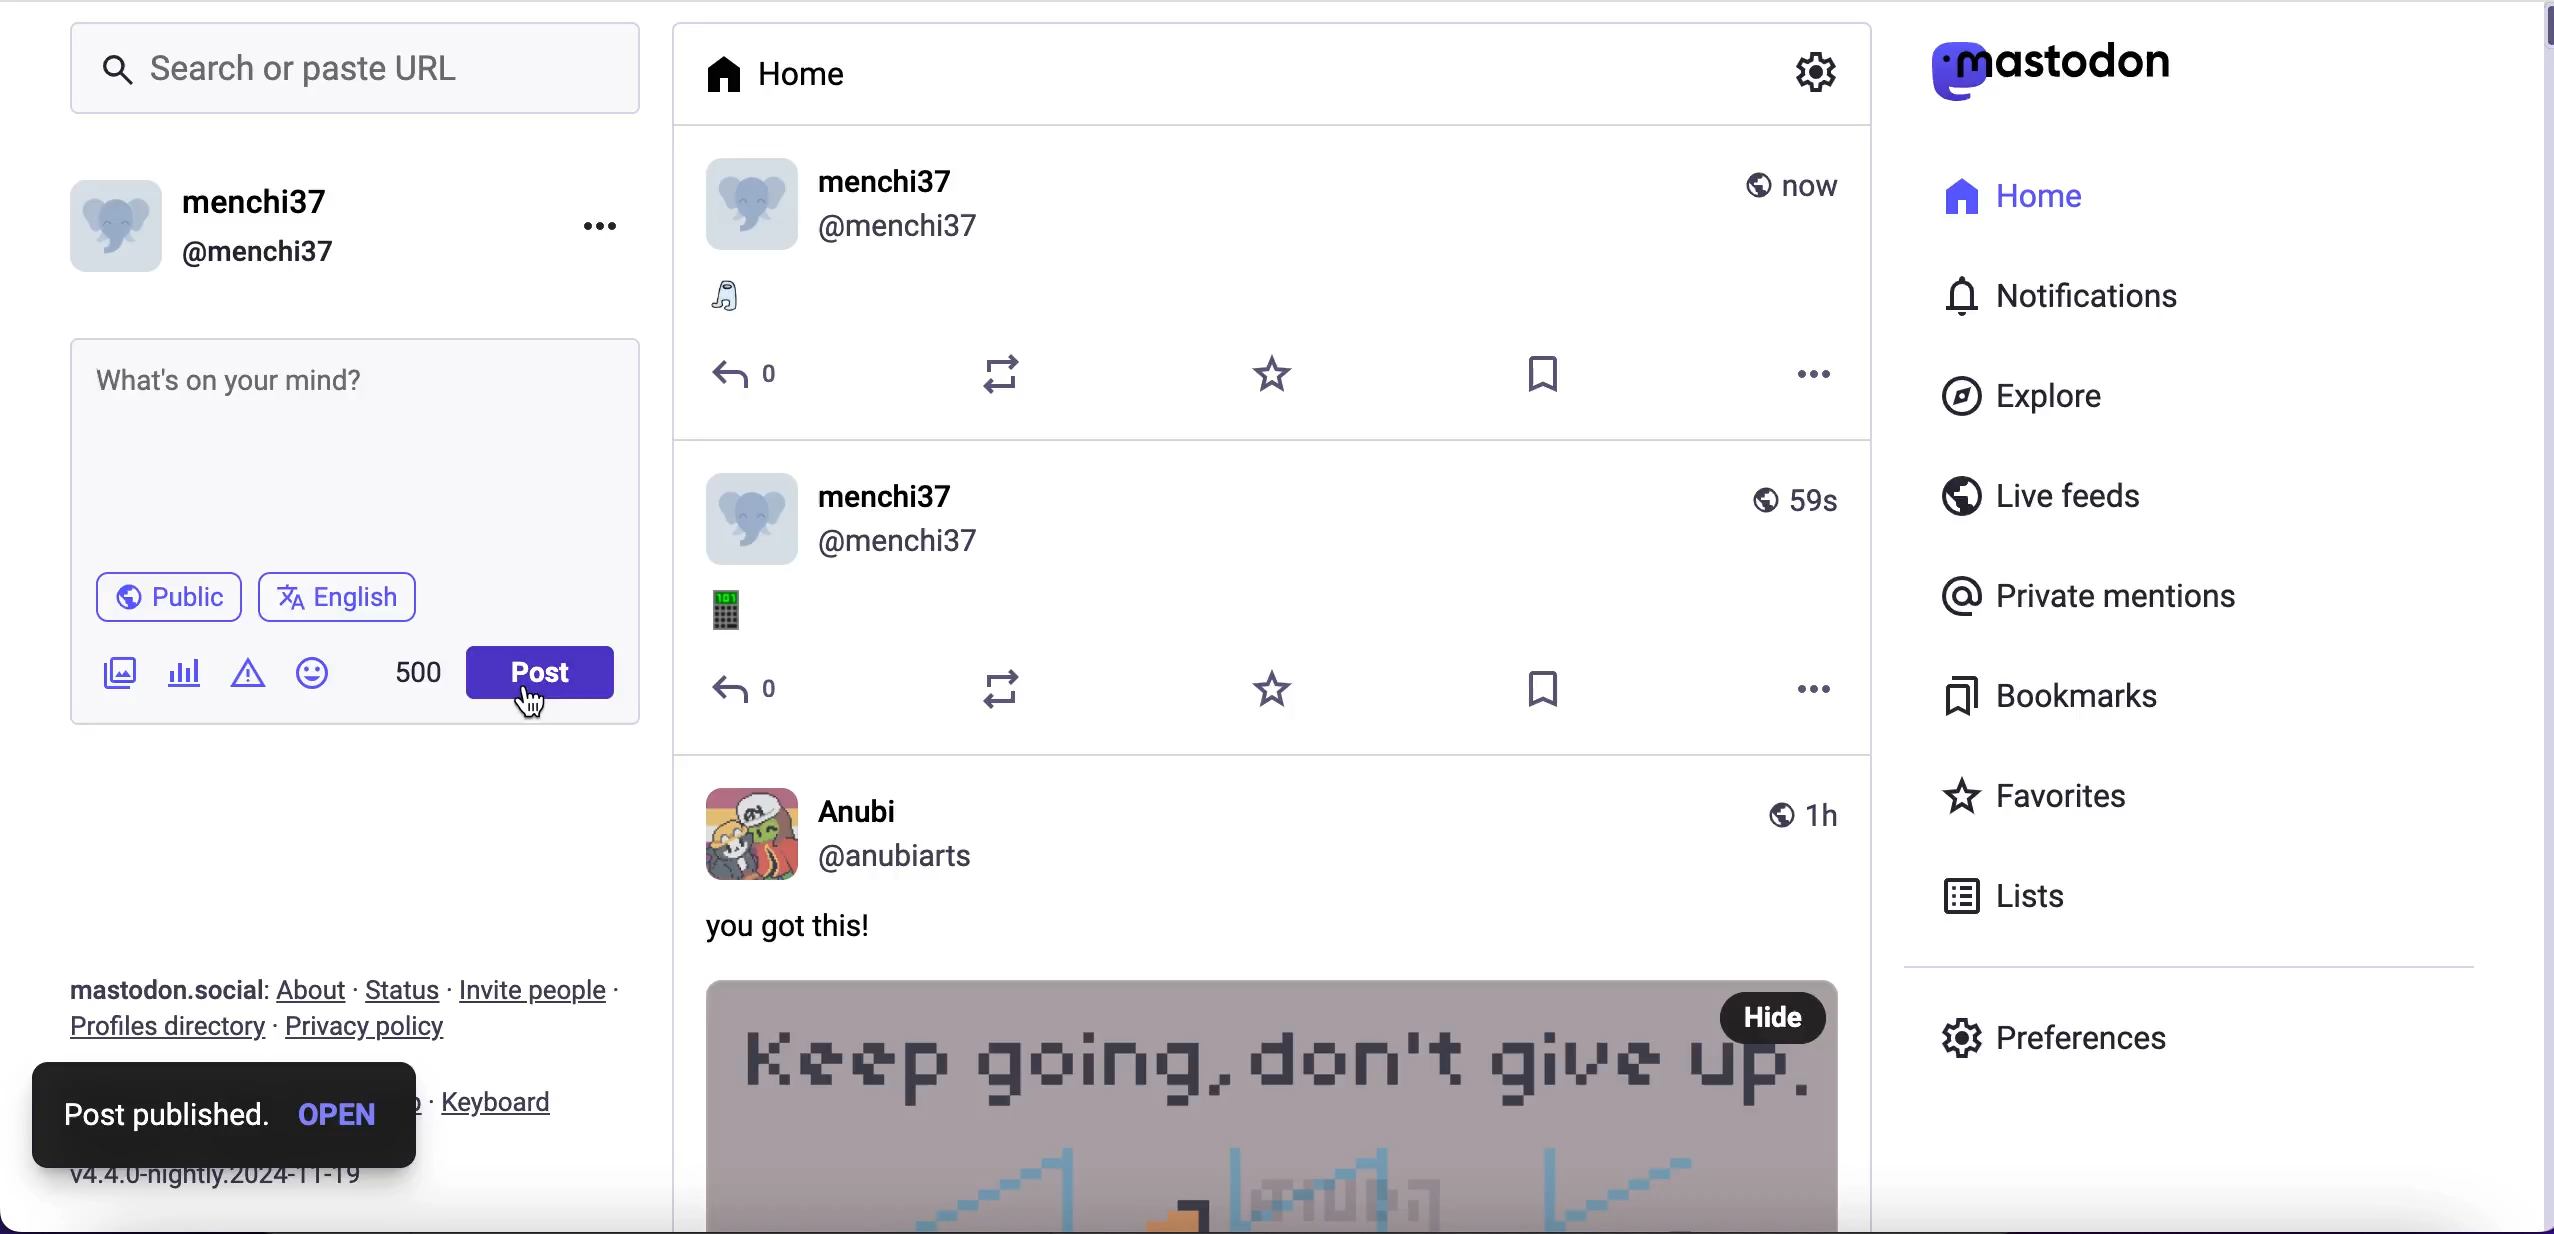 The height and width of the screenshot is (1234, 2554). I want to click on search or paste url, so click(354, 72).